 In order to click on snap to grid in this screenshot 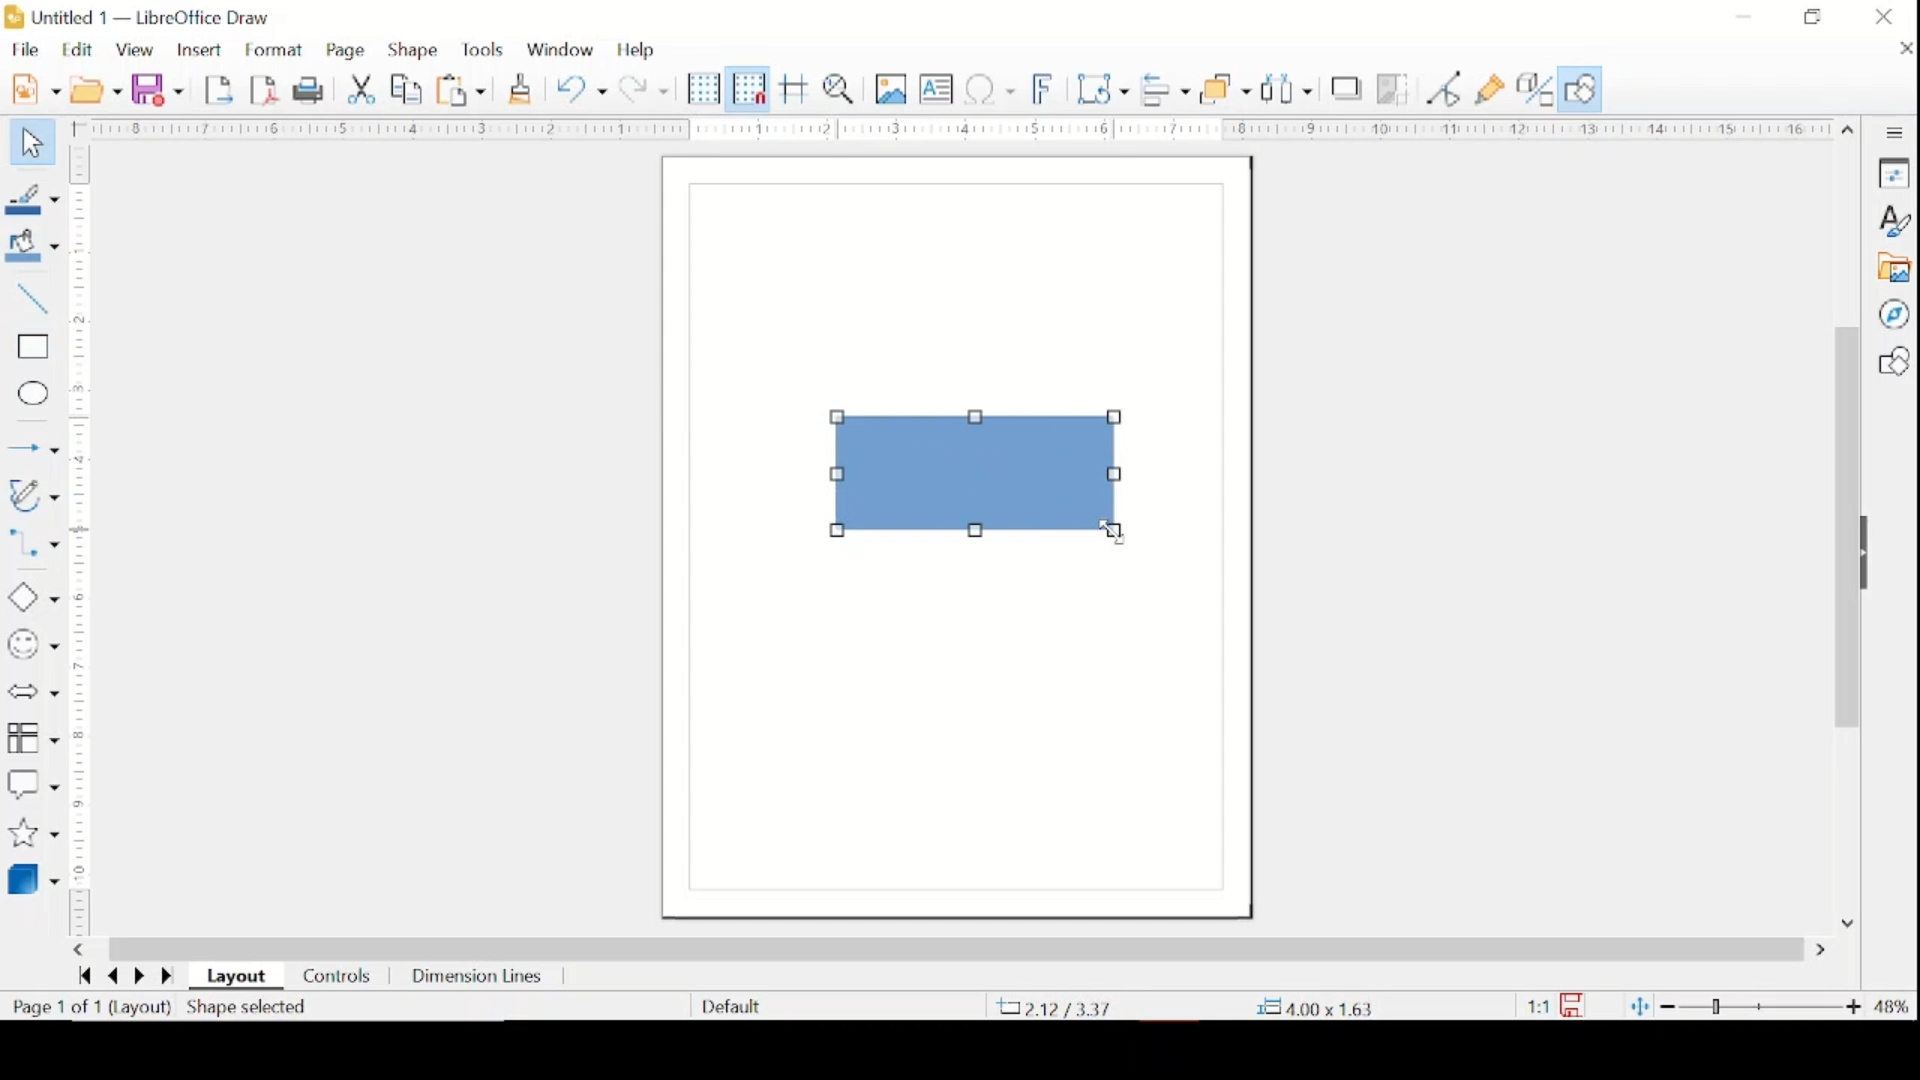, I will do `click(749, 88)`.